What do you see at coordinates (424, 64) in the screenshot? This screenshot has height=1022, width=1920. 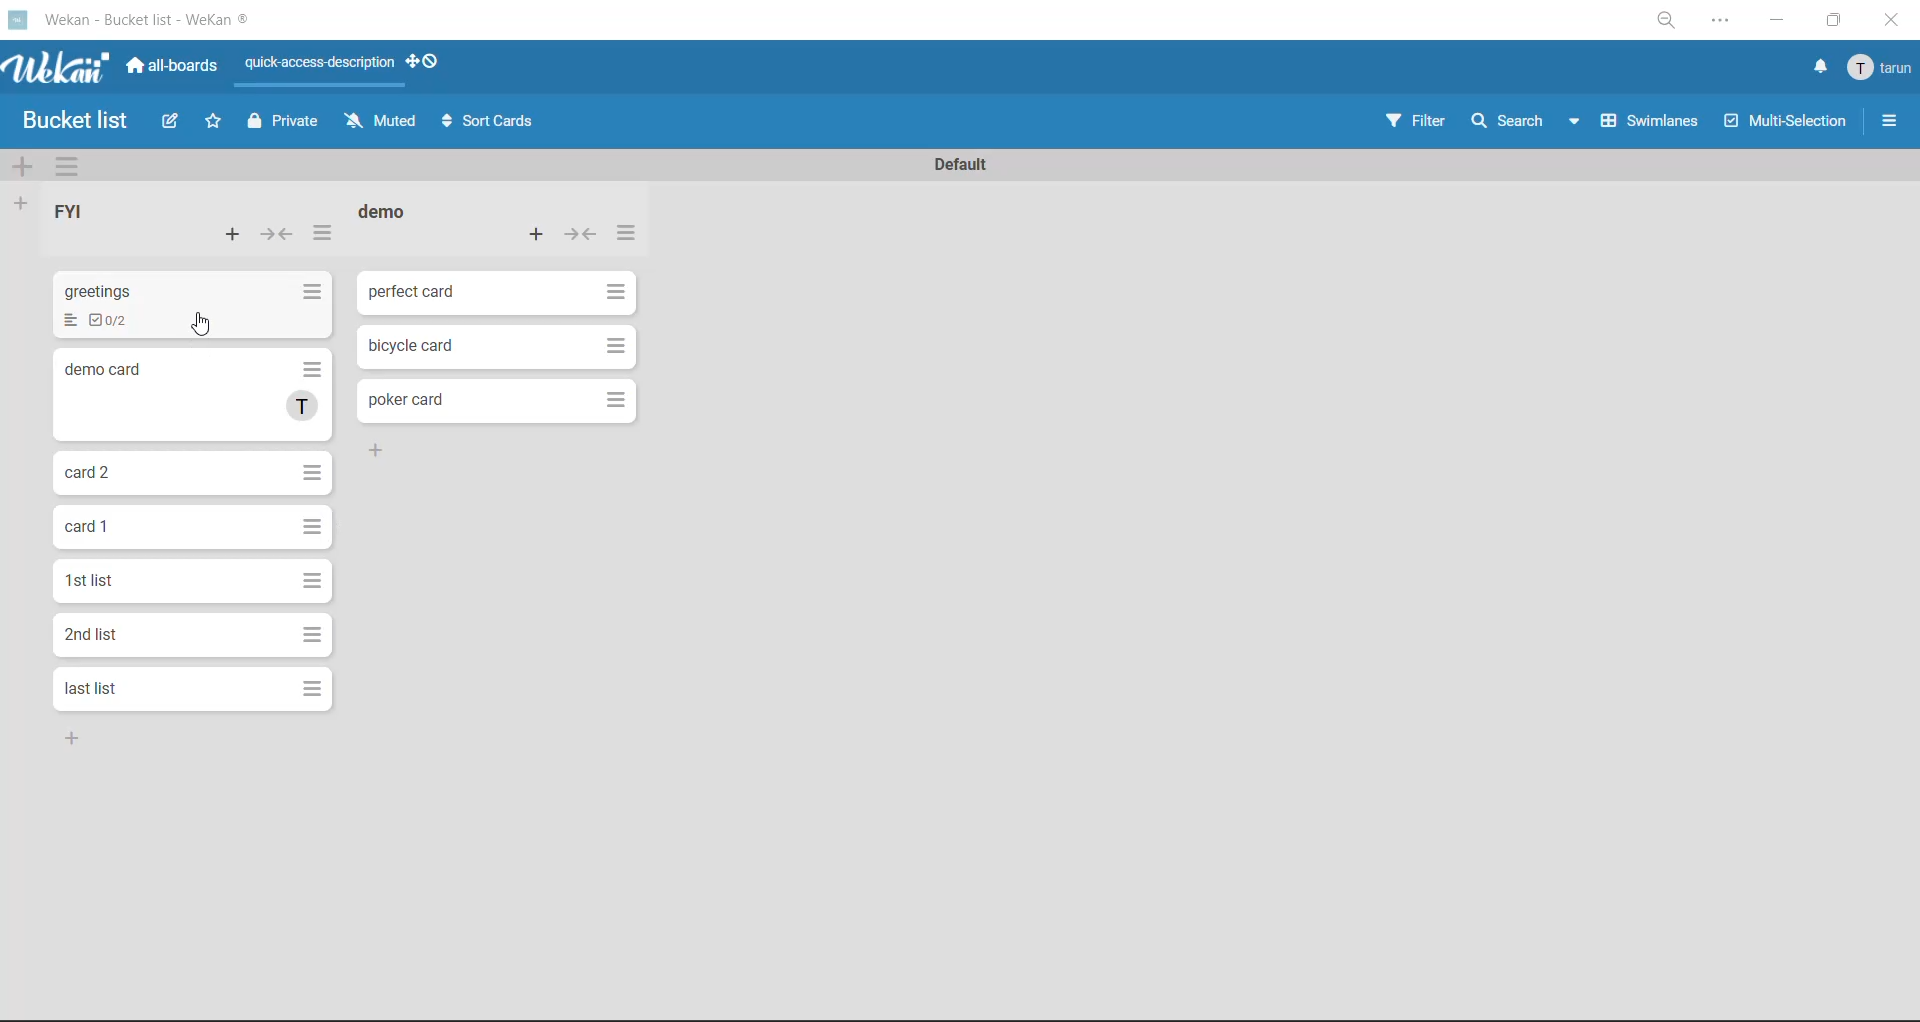 I see `show desktop drag handles` at bounding box center [424, 64].